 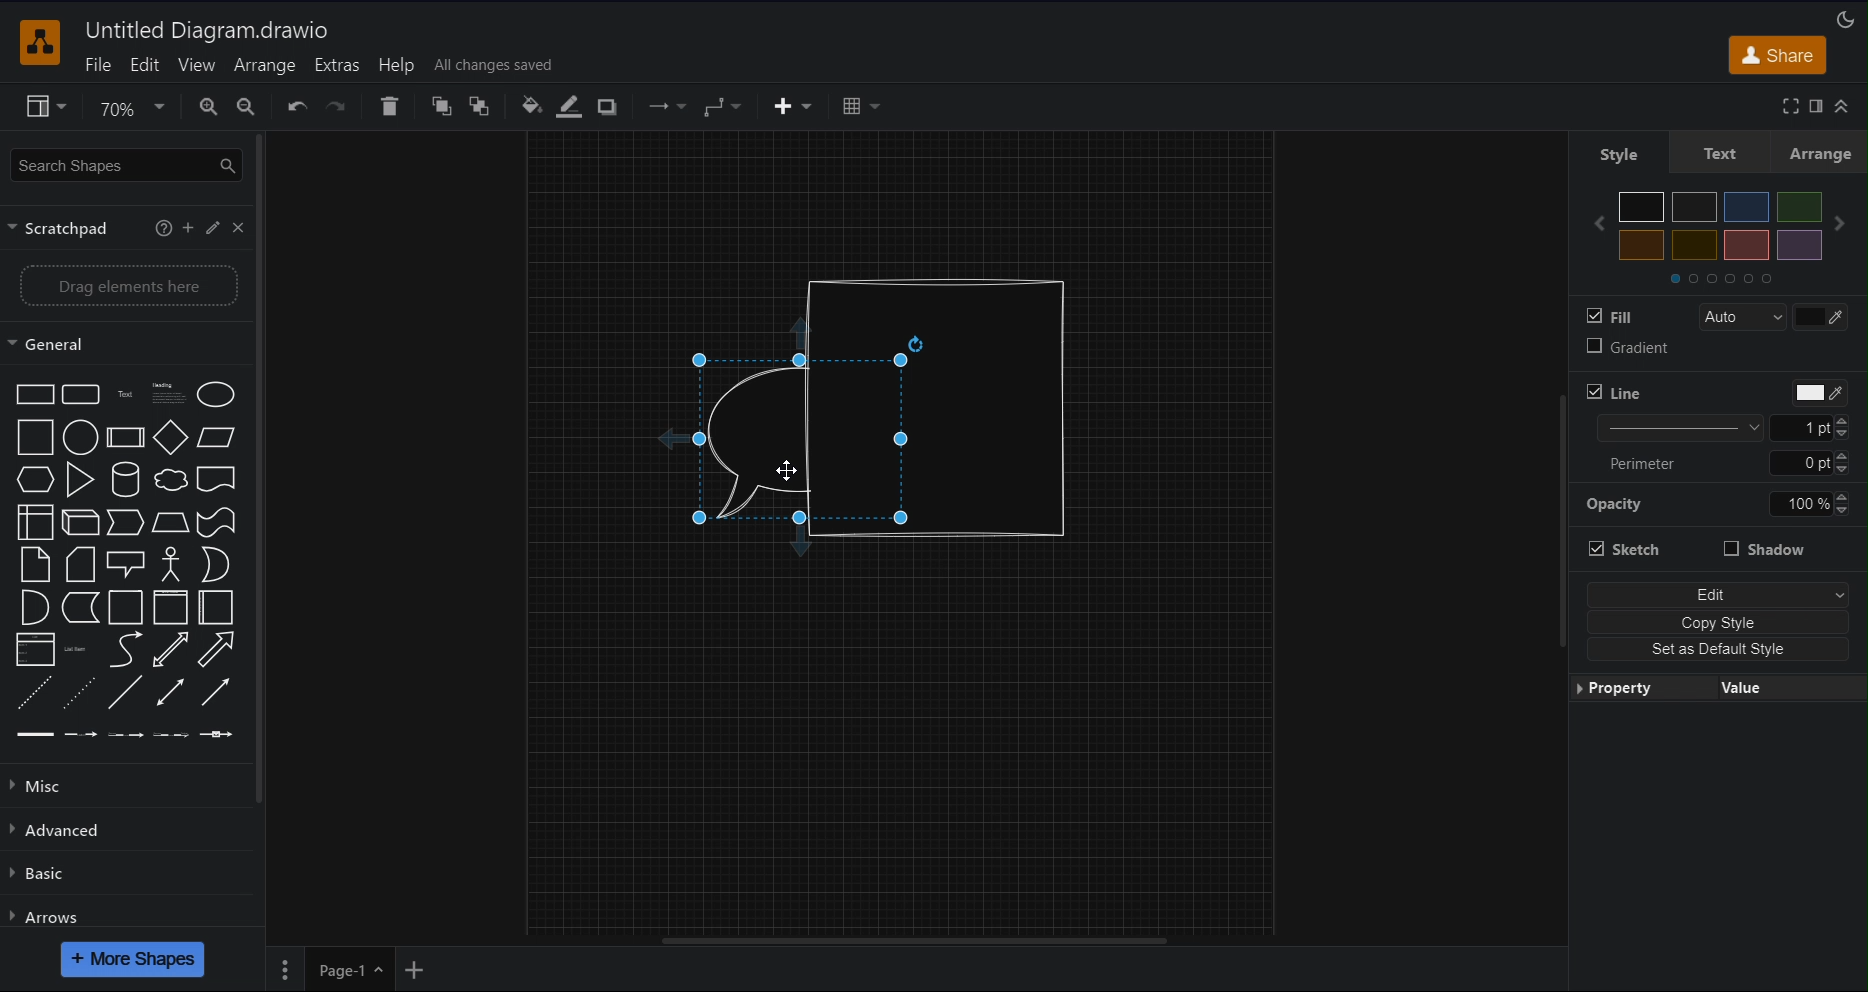 What do you see at coordinates (80, 564) in the screenshot?
I see `Card` at bounding box center [80, 564].